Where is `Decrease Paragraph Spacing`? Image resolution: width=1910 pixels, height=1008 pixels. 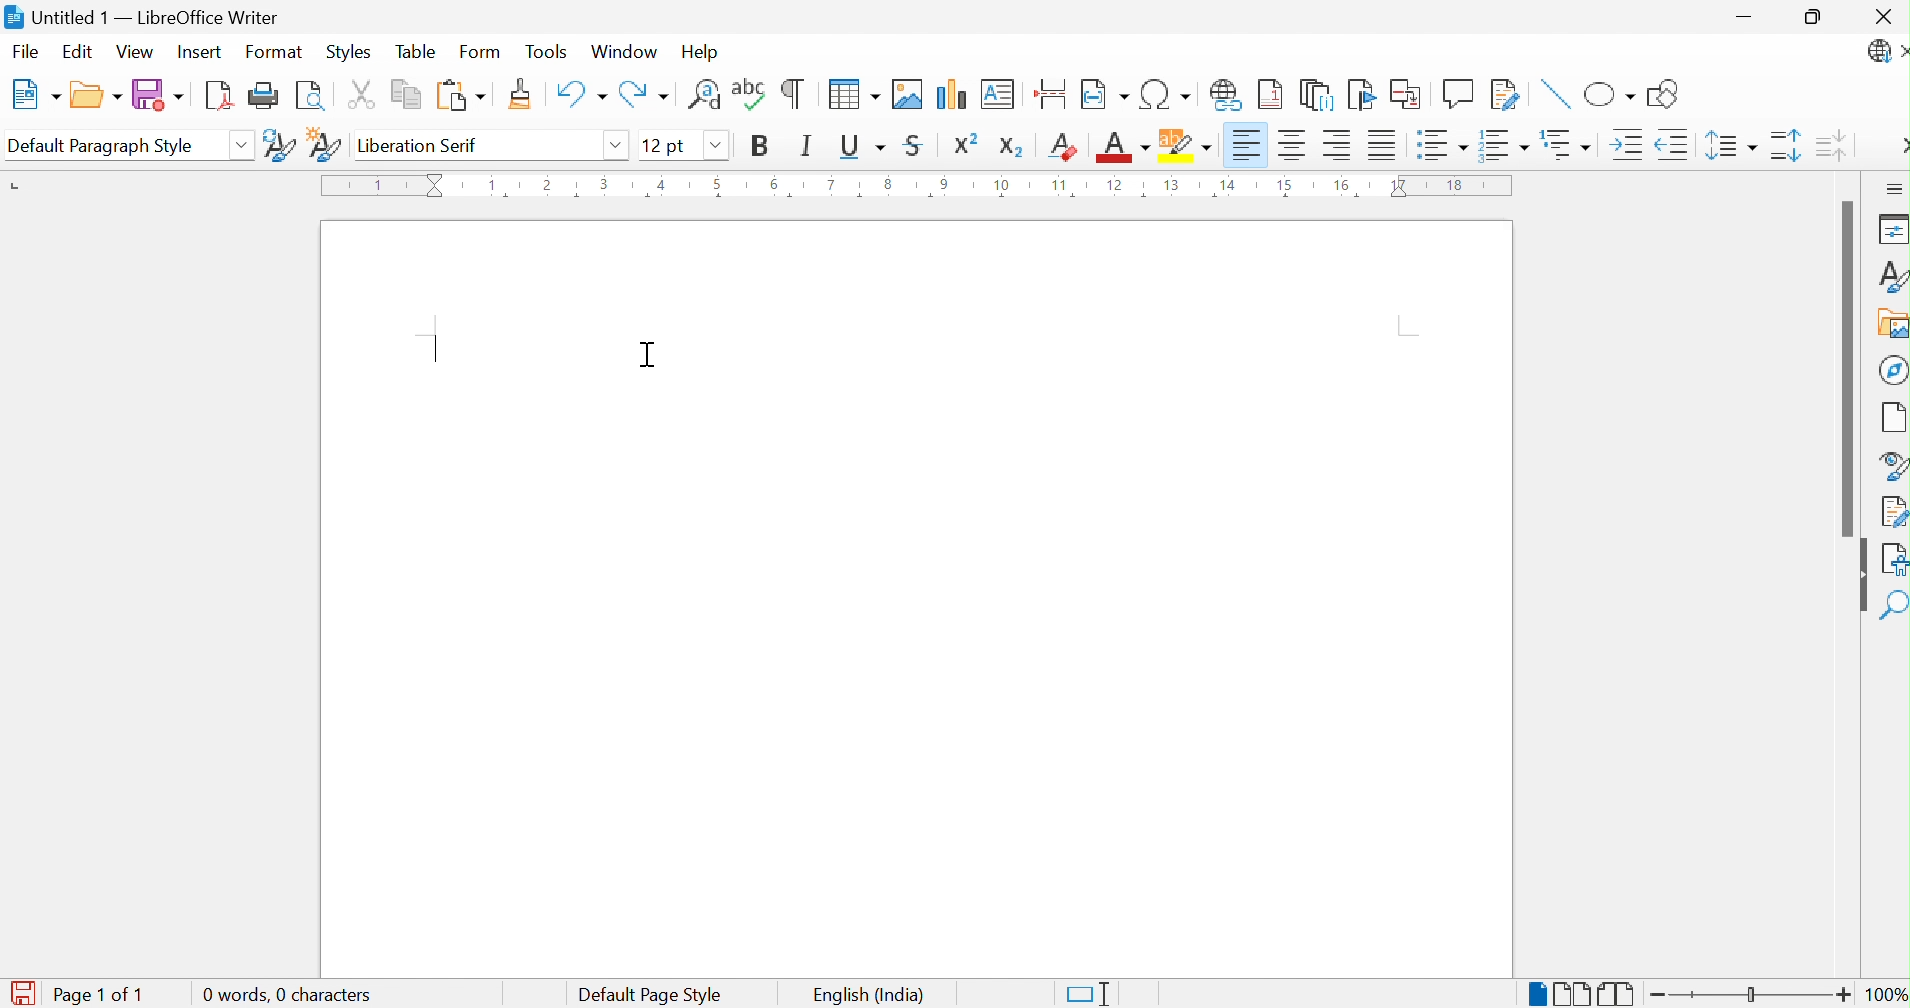 Decrease Paragraph Spacing is located at coordinates (1833, 148).